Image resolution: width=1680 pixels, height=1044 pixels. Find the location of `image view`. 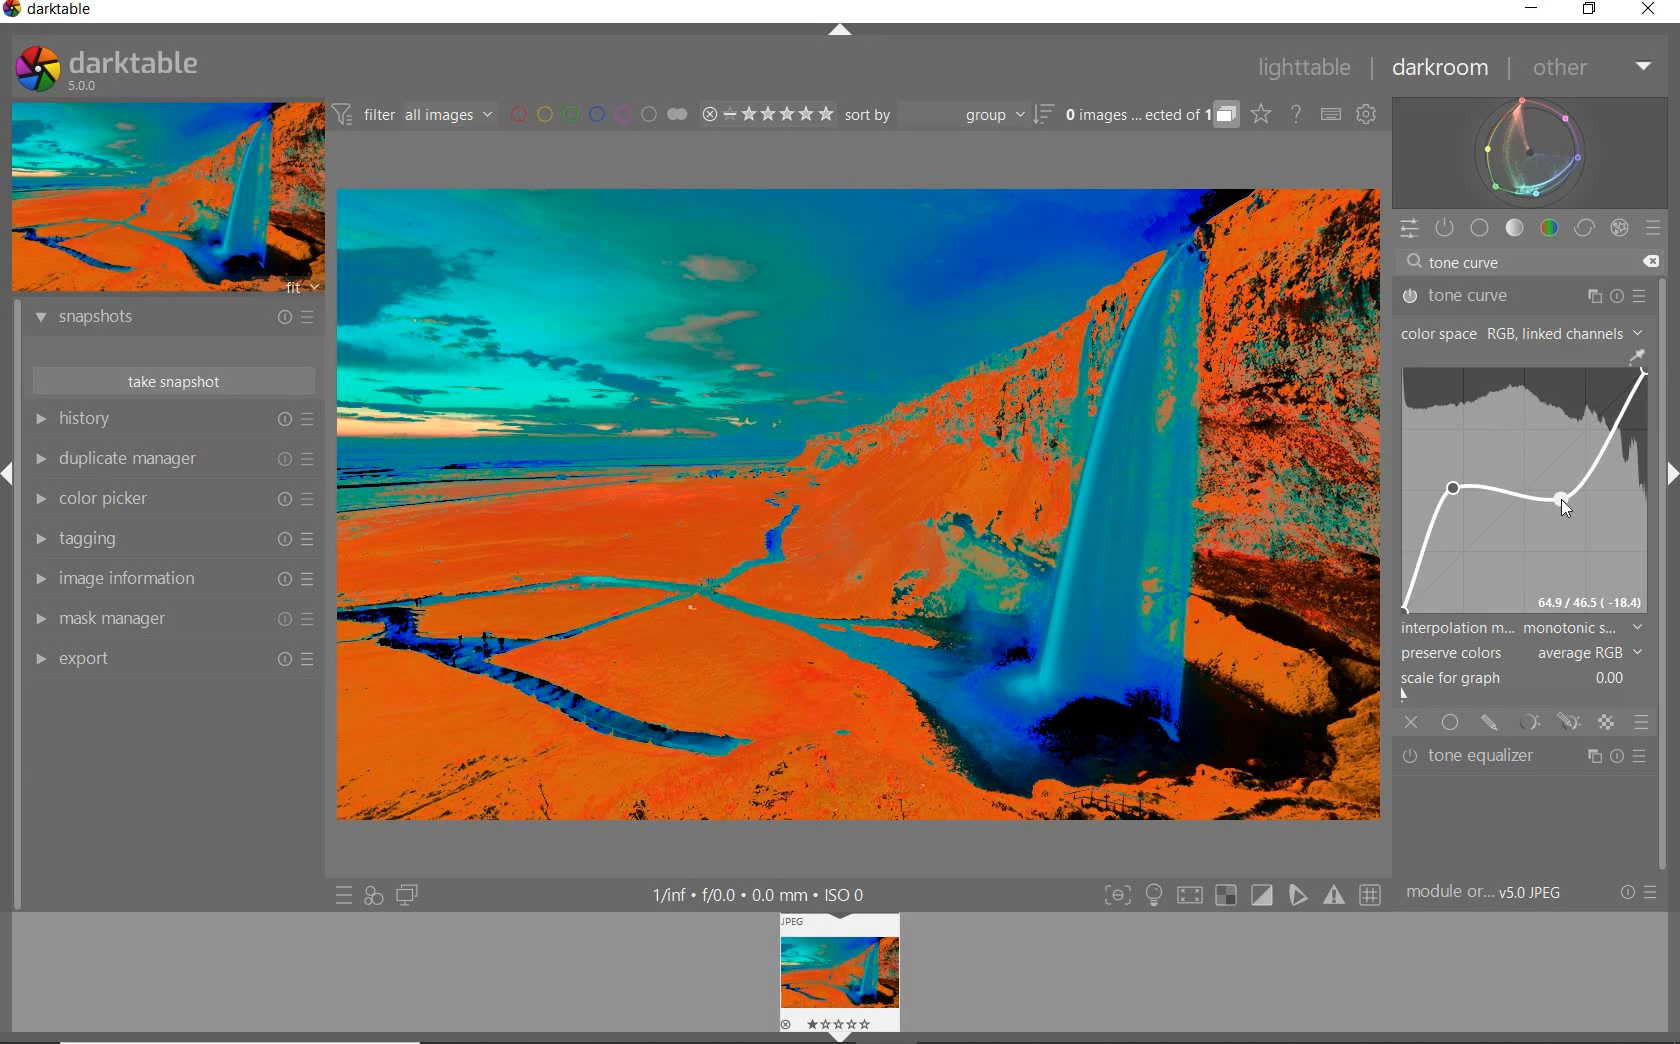

image view is located at coordinates (834, 969).